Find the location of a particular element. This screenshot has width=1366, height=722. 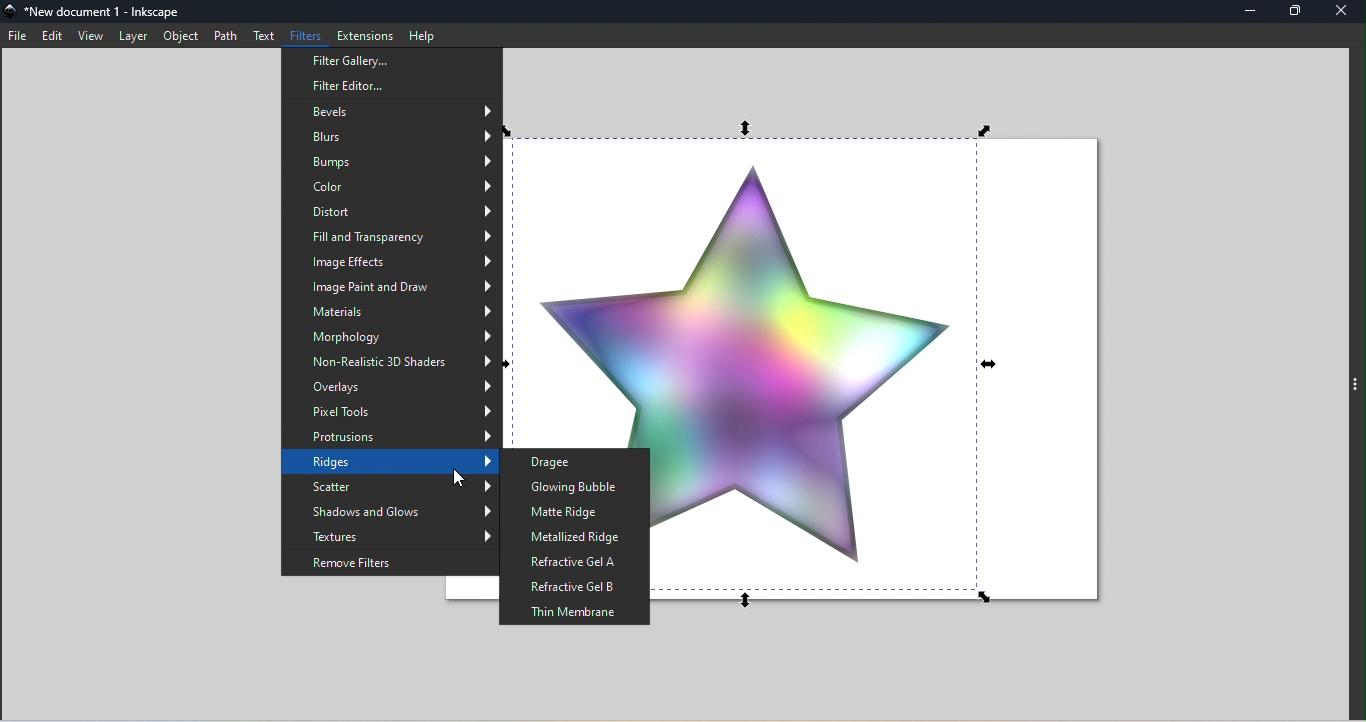

Non-realistic 3D Shades is located at coordinates (393, 363).